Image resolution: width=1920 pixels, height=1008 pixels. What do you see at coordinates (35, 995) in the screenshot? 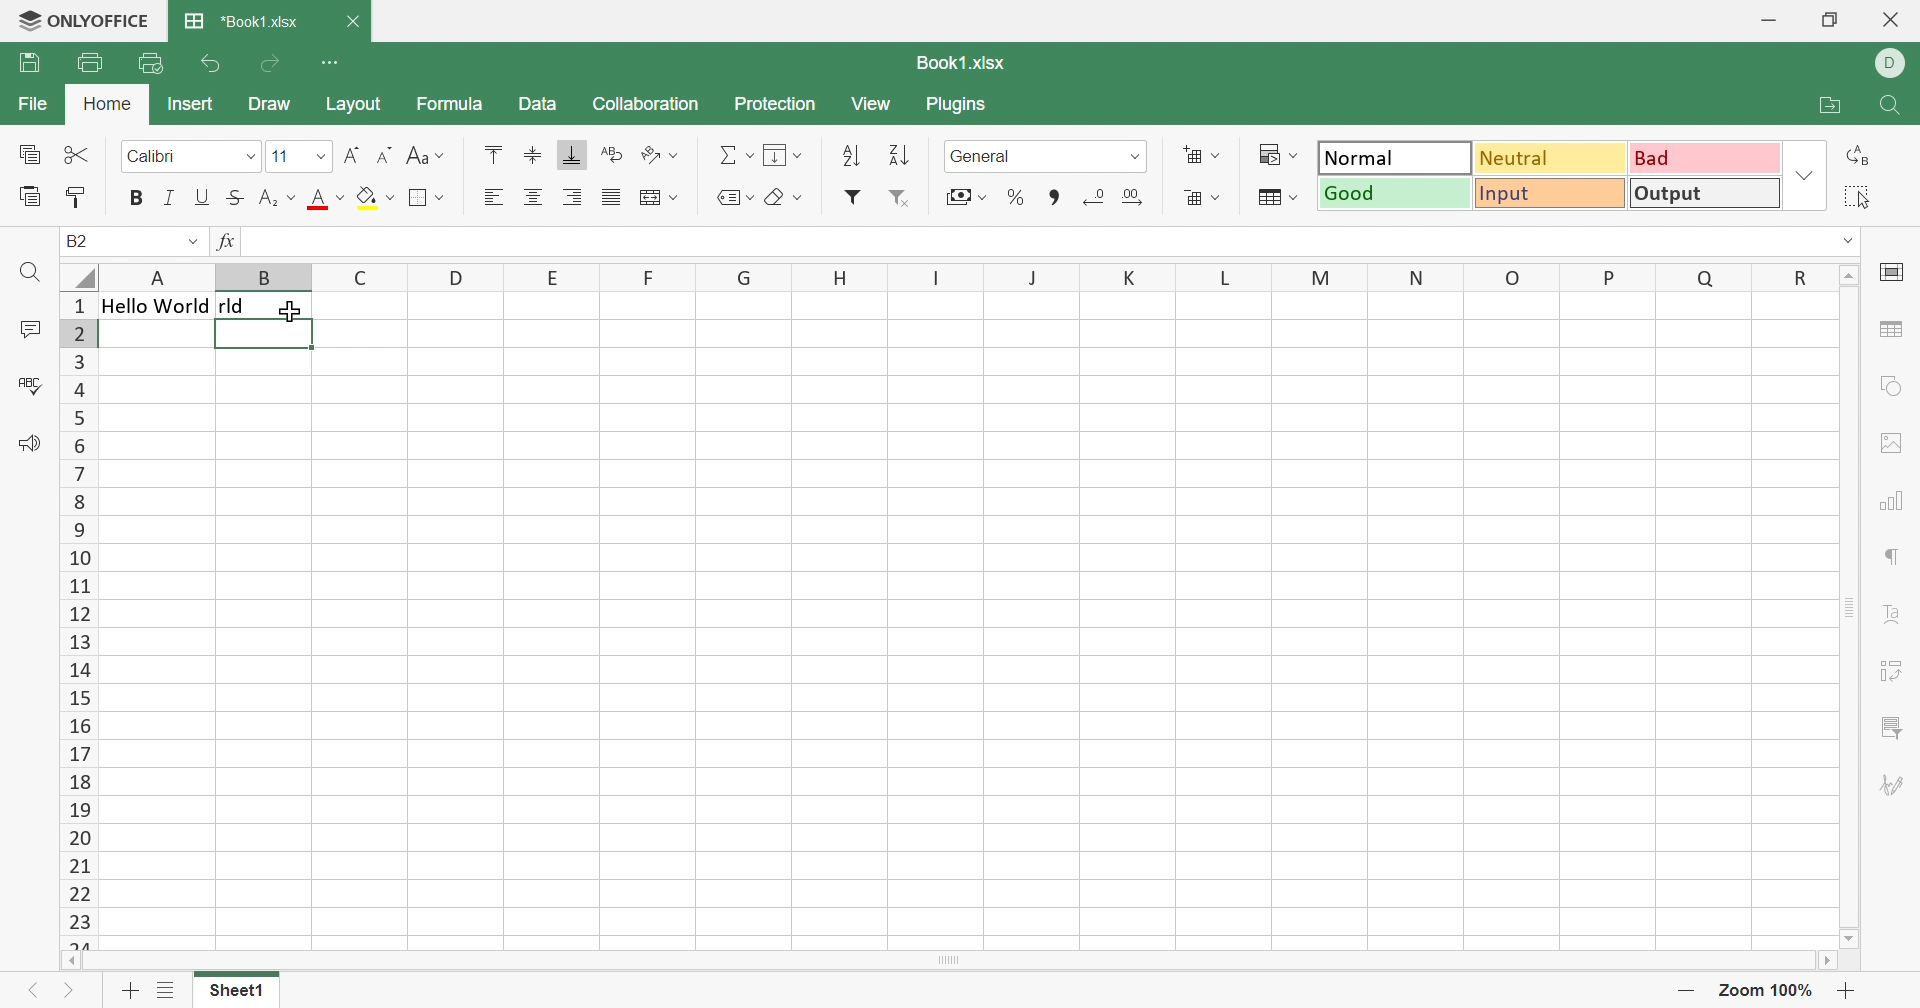
I see `Previous` at bounding box center [35, 995].